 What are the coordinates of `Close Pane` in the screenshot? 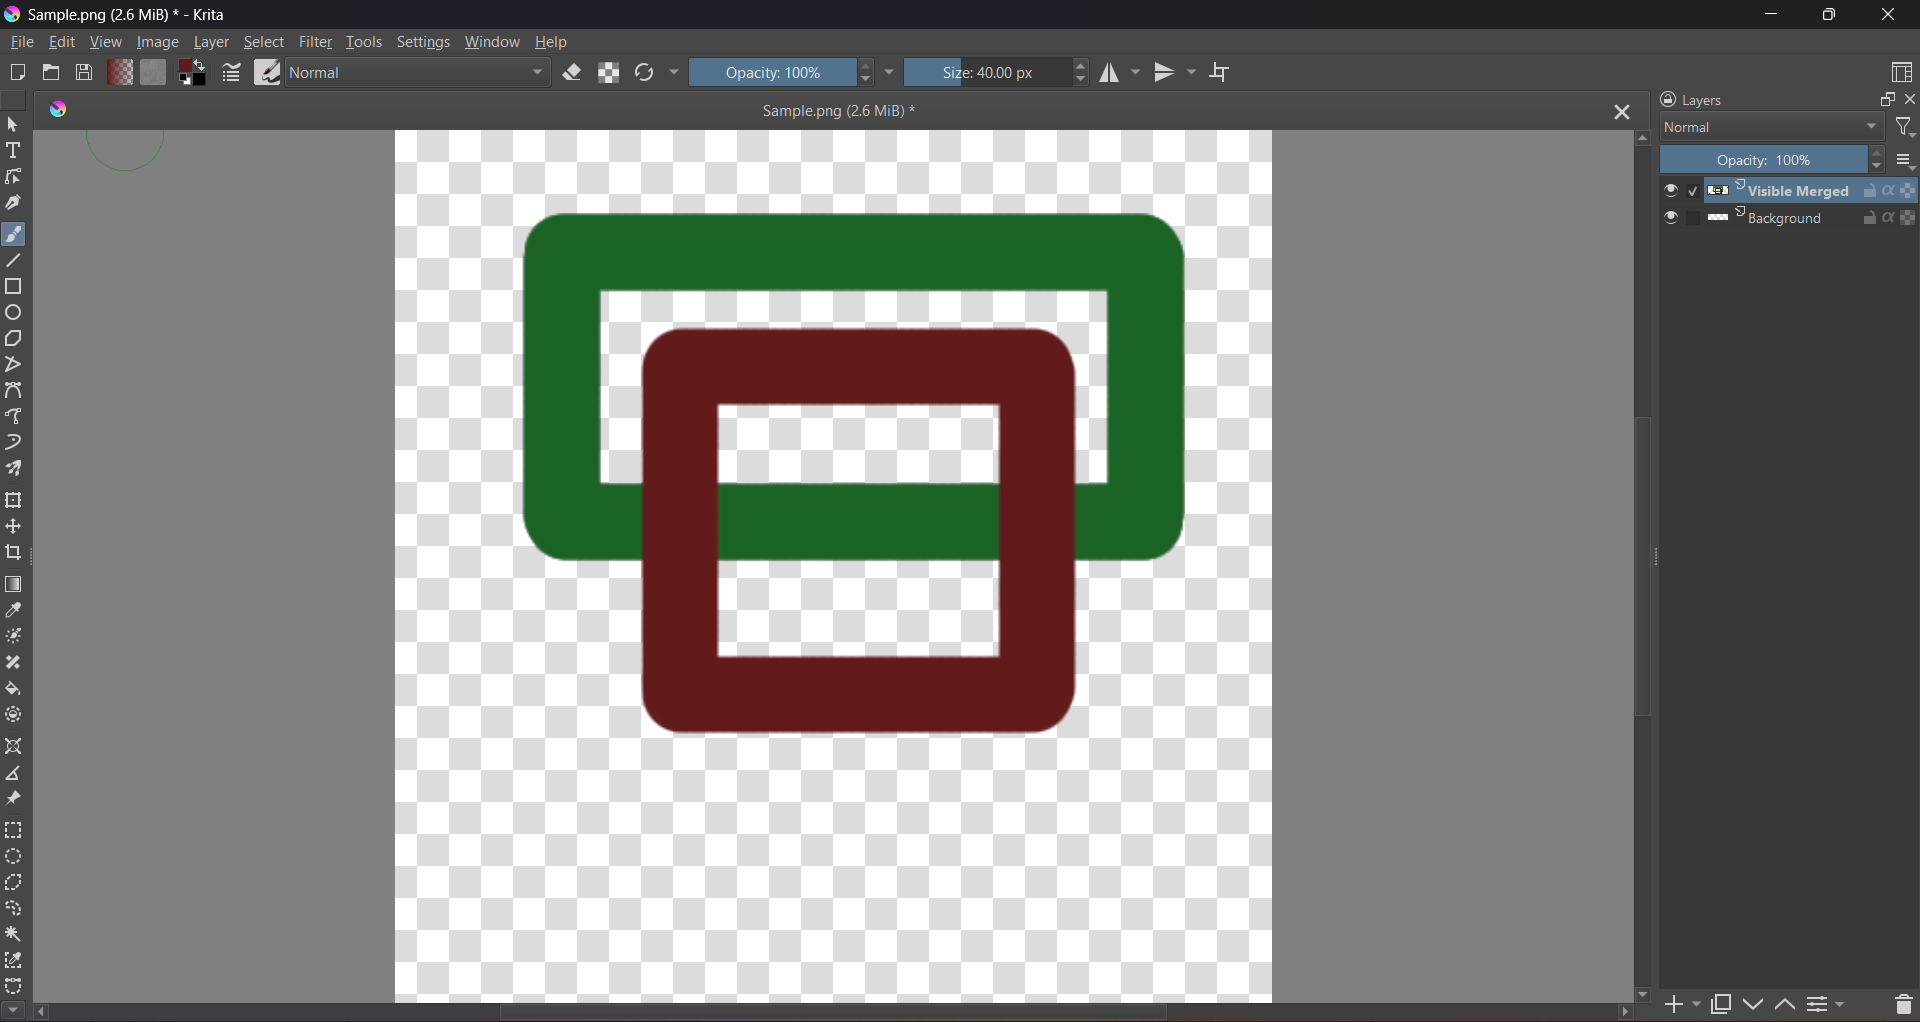 It's located at (1914, 104).